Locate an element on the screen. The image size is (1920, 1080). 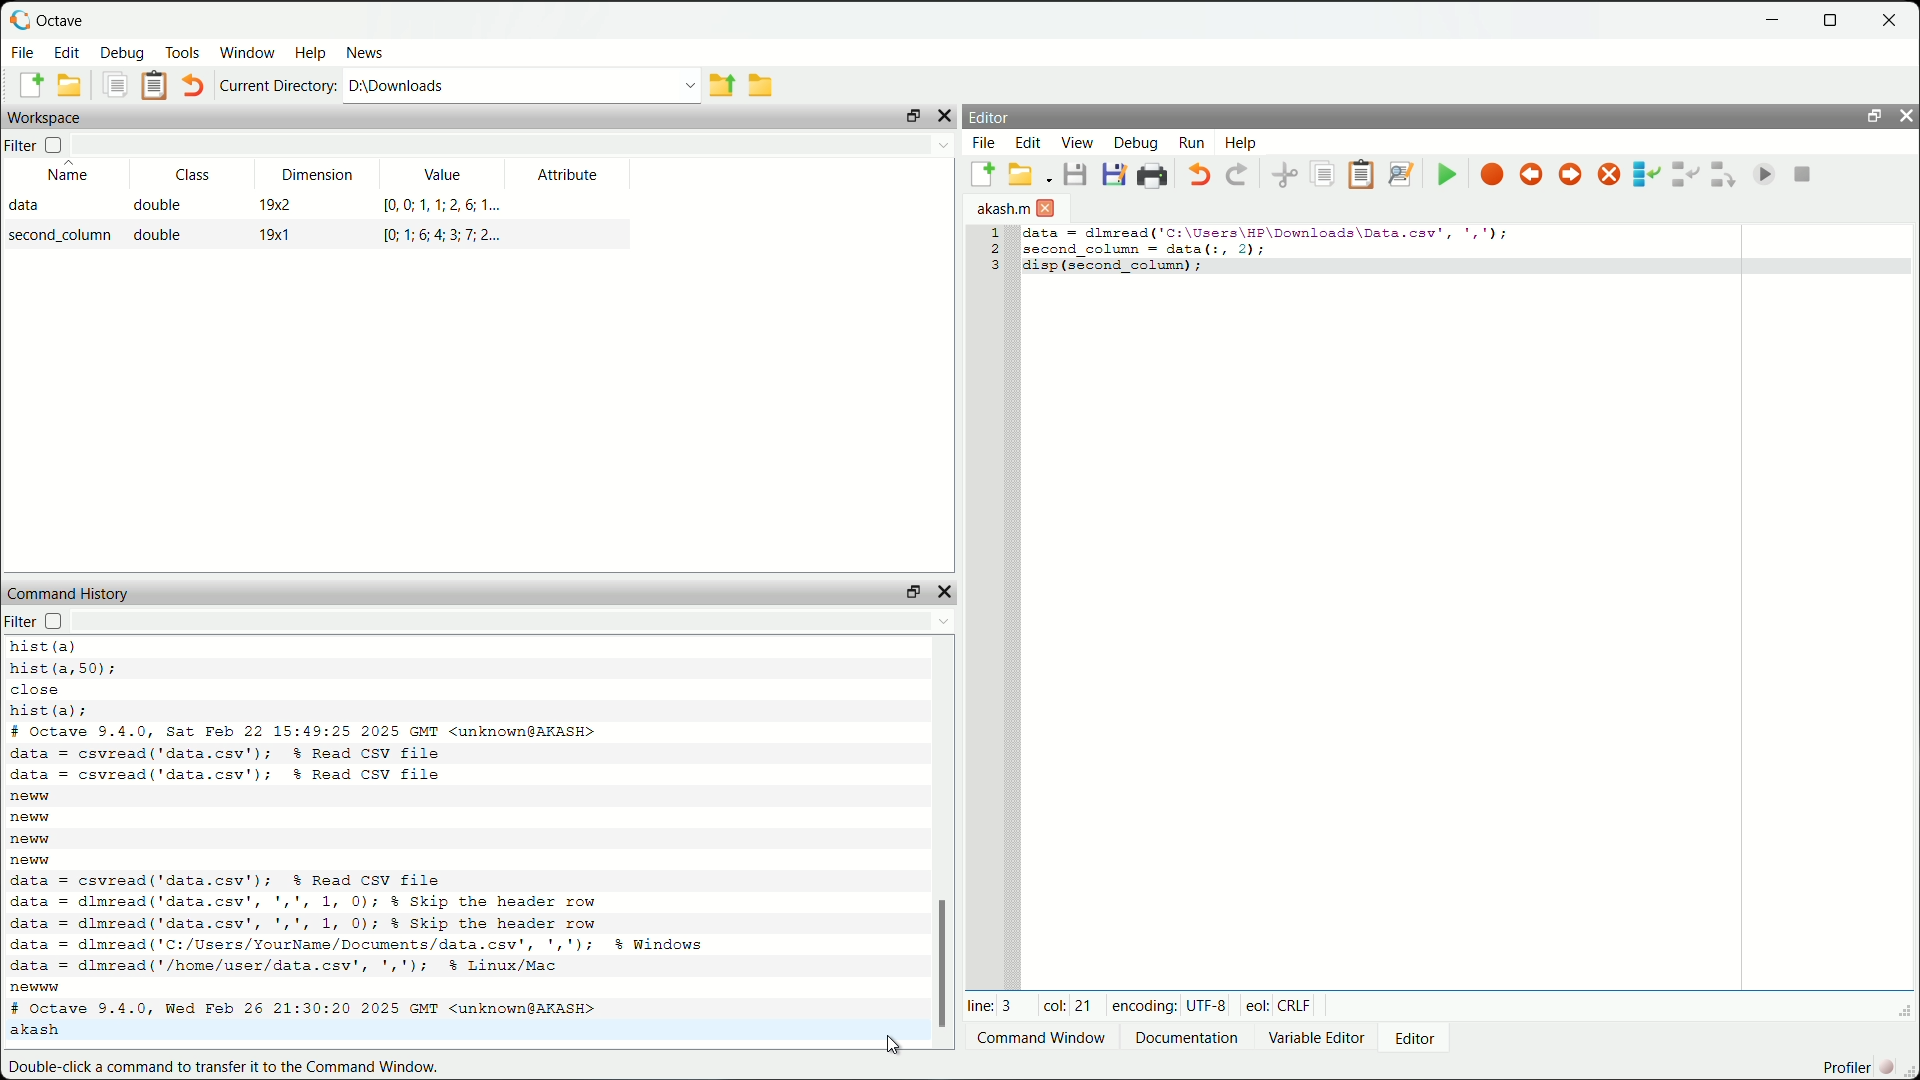
open an existing file in editor is located at coordinates (74, 85).